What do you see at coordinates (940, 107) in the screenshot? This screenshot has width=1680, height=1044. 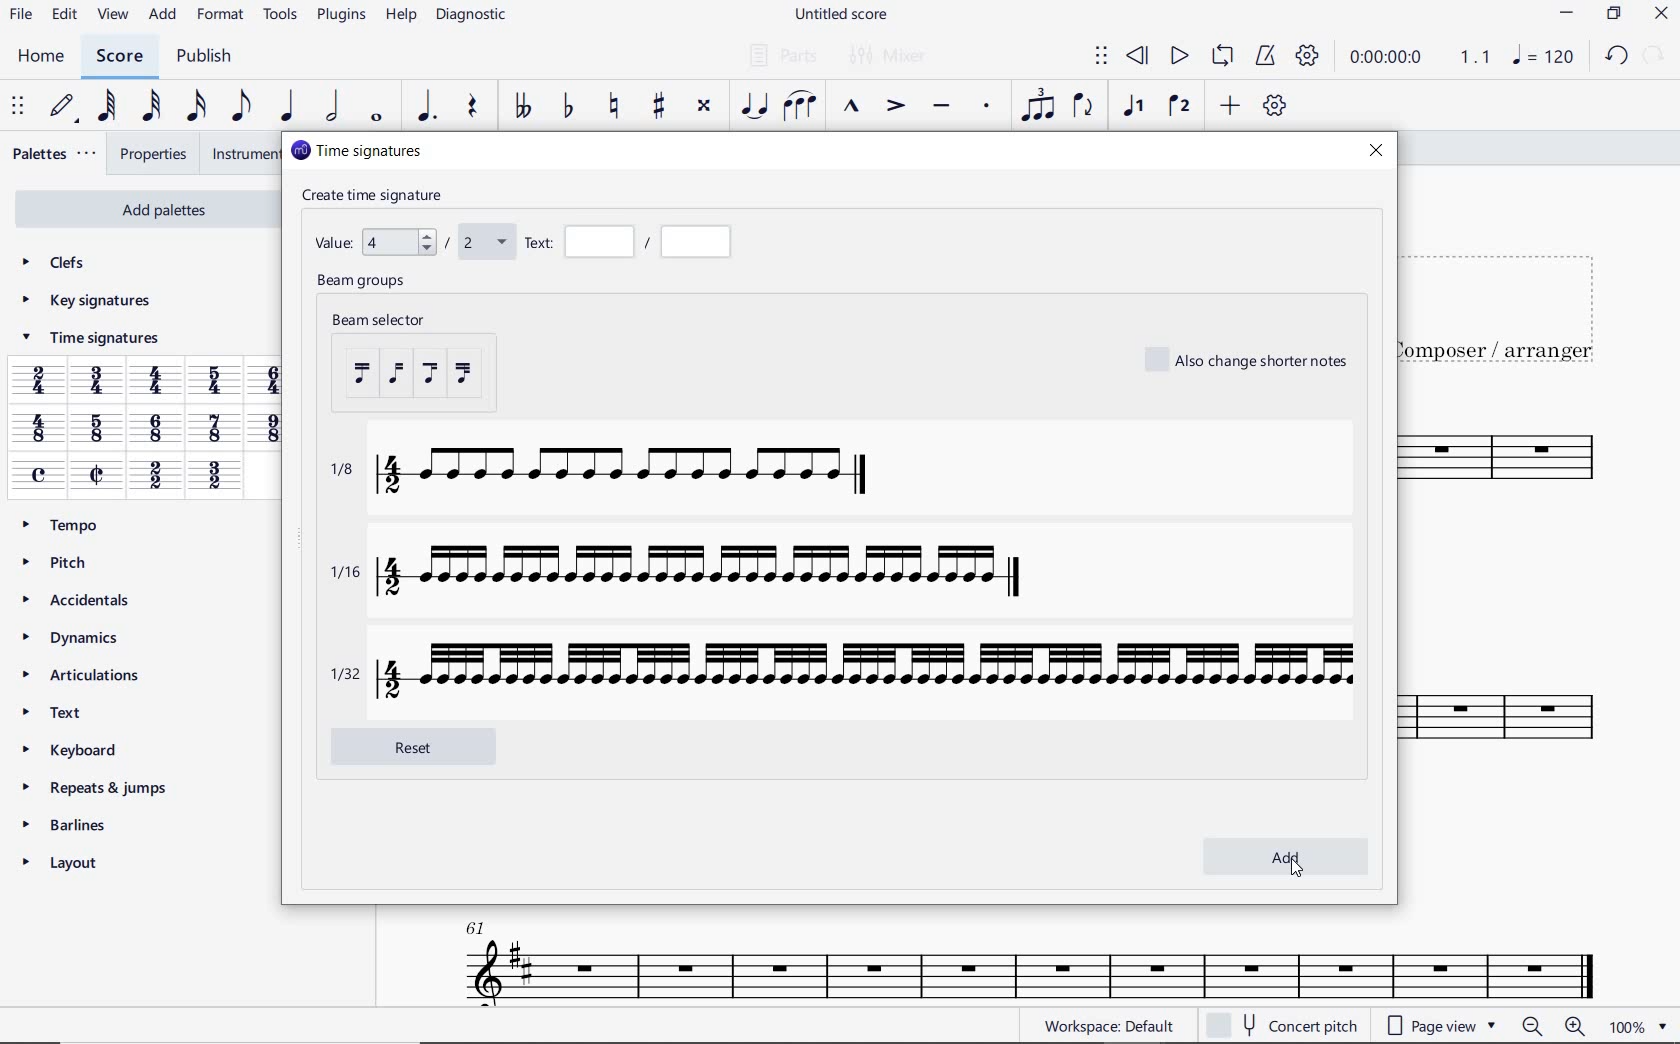 I see `TENUTO` at bounding box center [940, 107].